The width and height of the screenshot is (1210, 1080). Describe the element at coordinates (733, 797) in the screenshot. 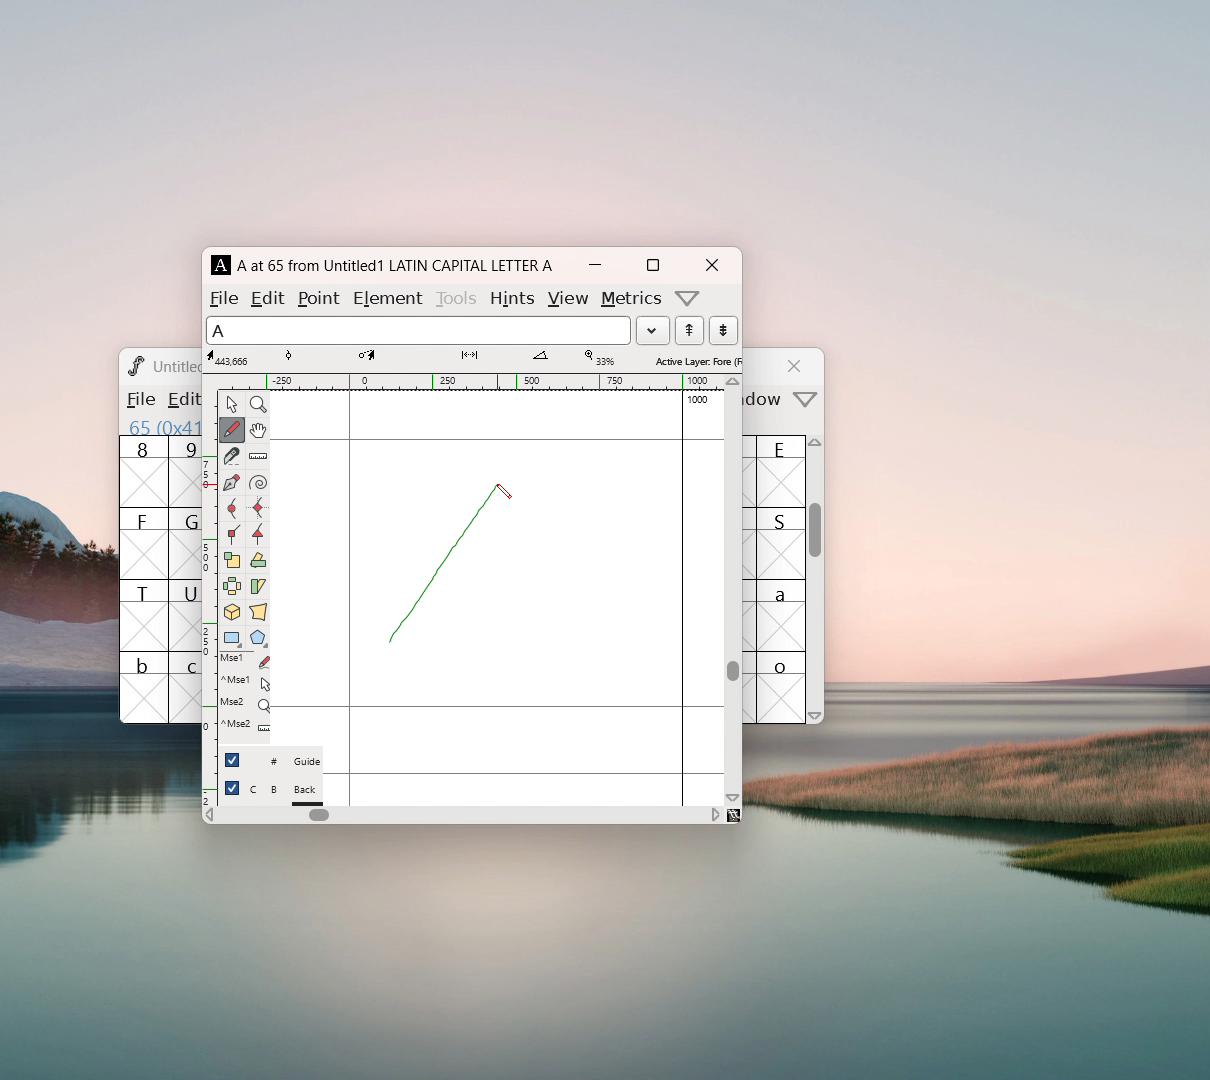

I see `scroll down` at that location.